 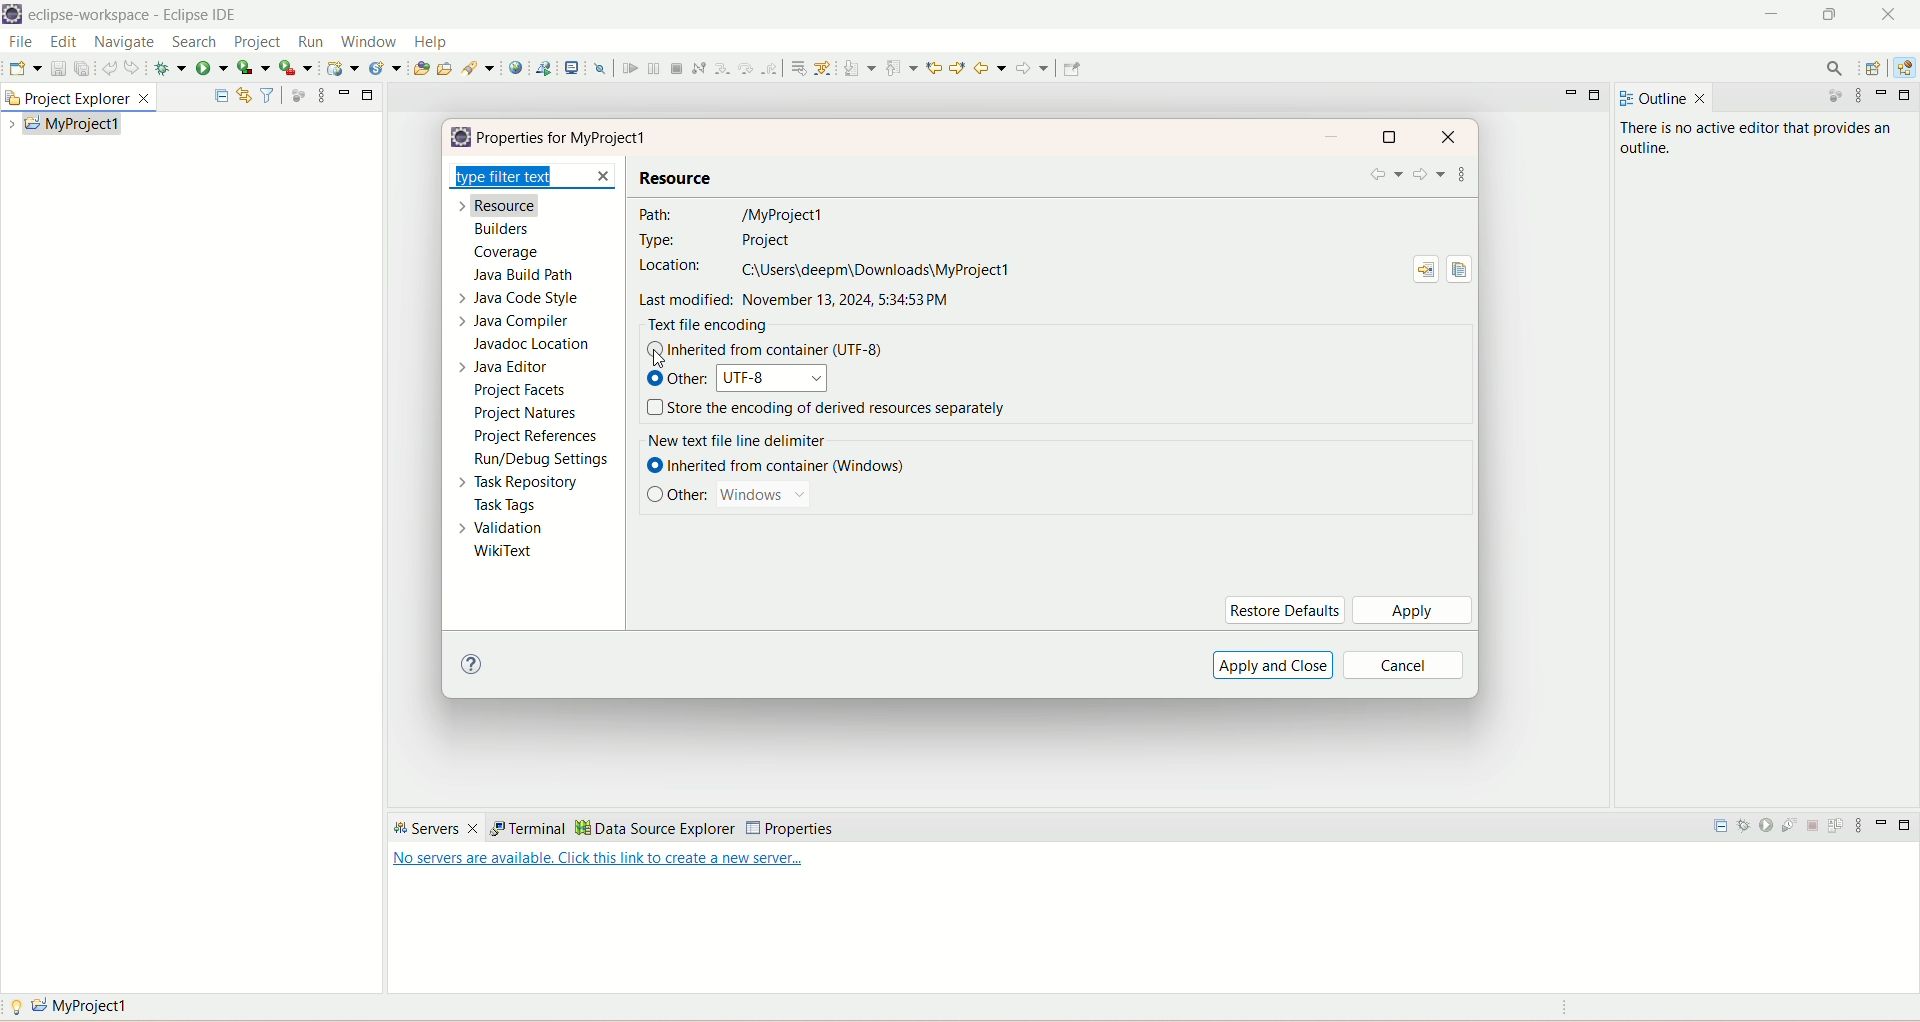 I want to click on launch a web service project, so click(x=548, y=67).